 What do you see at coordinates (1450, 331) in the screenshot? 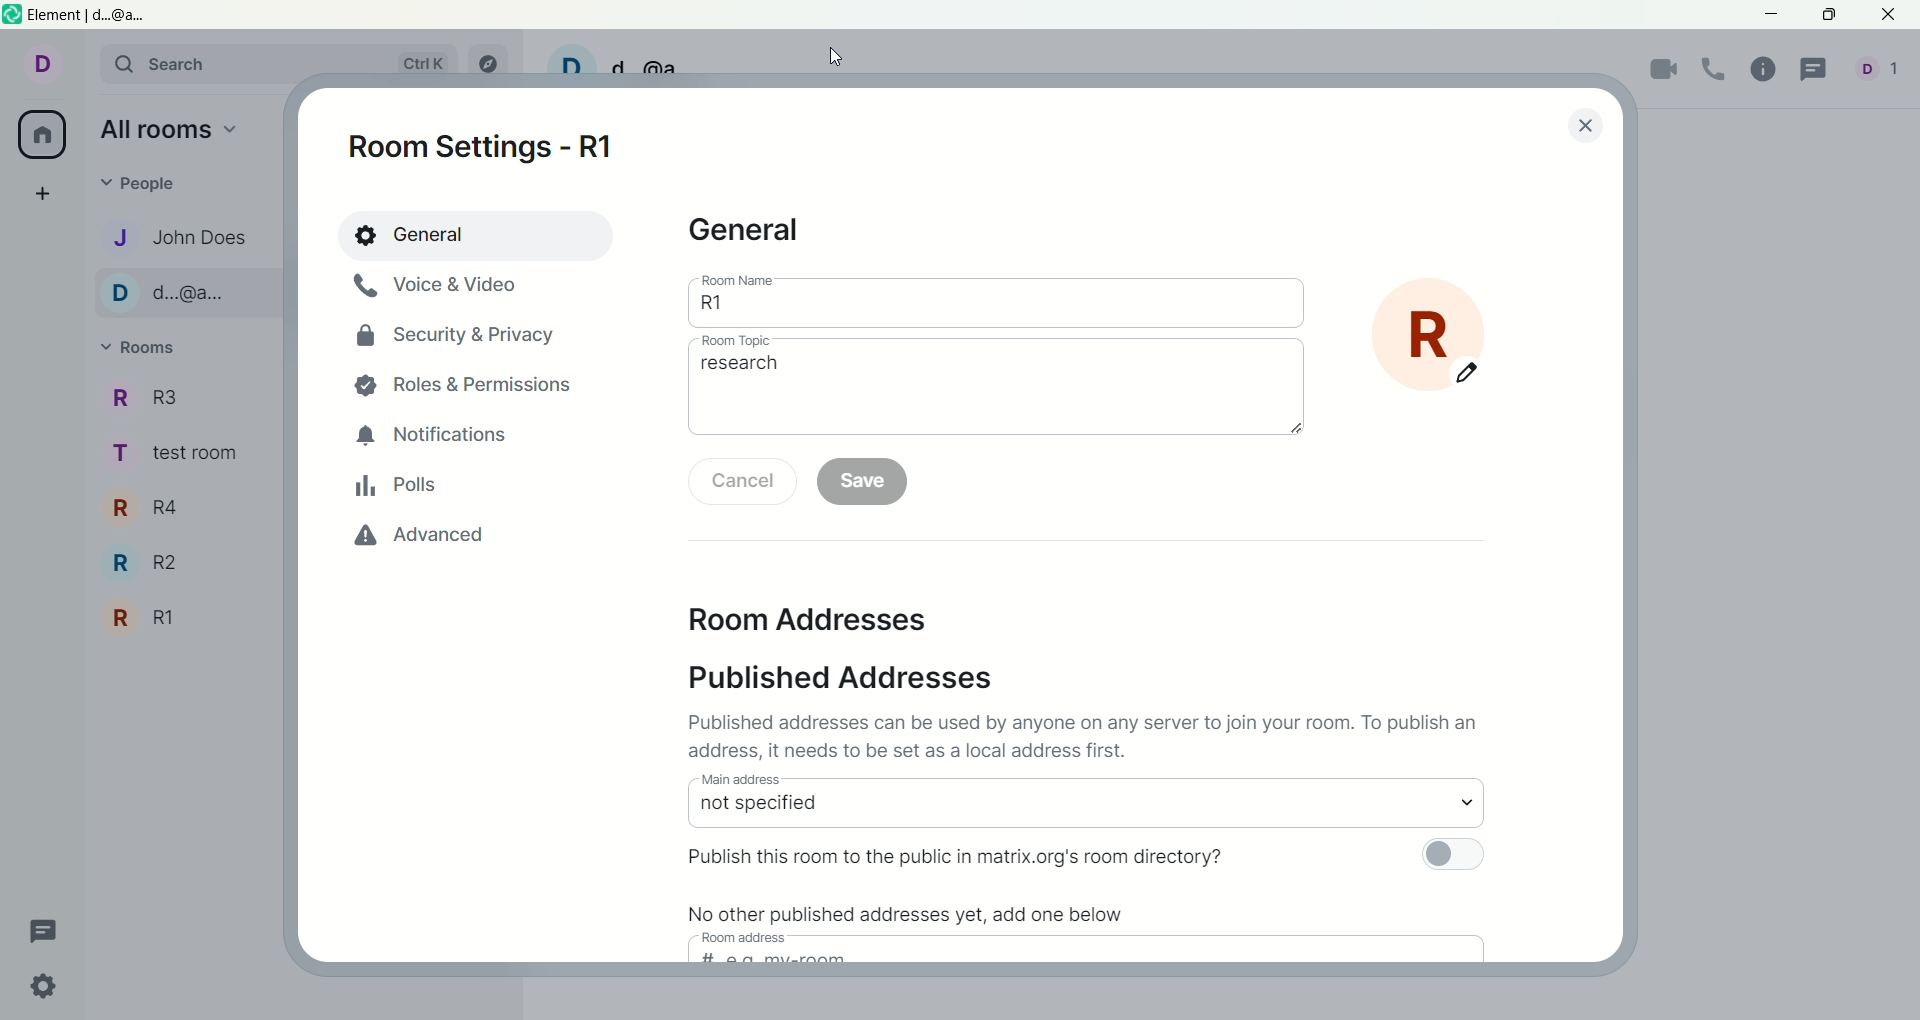
I see `r` at bounding box center [1450, 331].